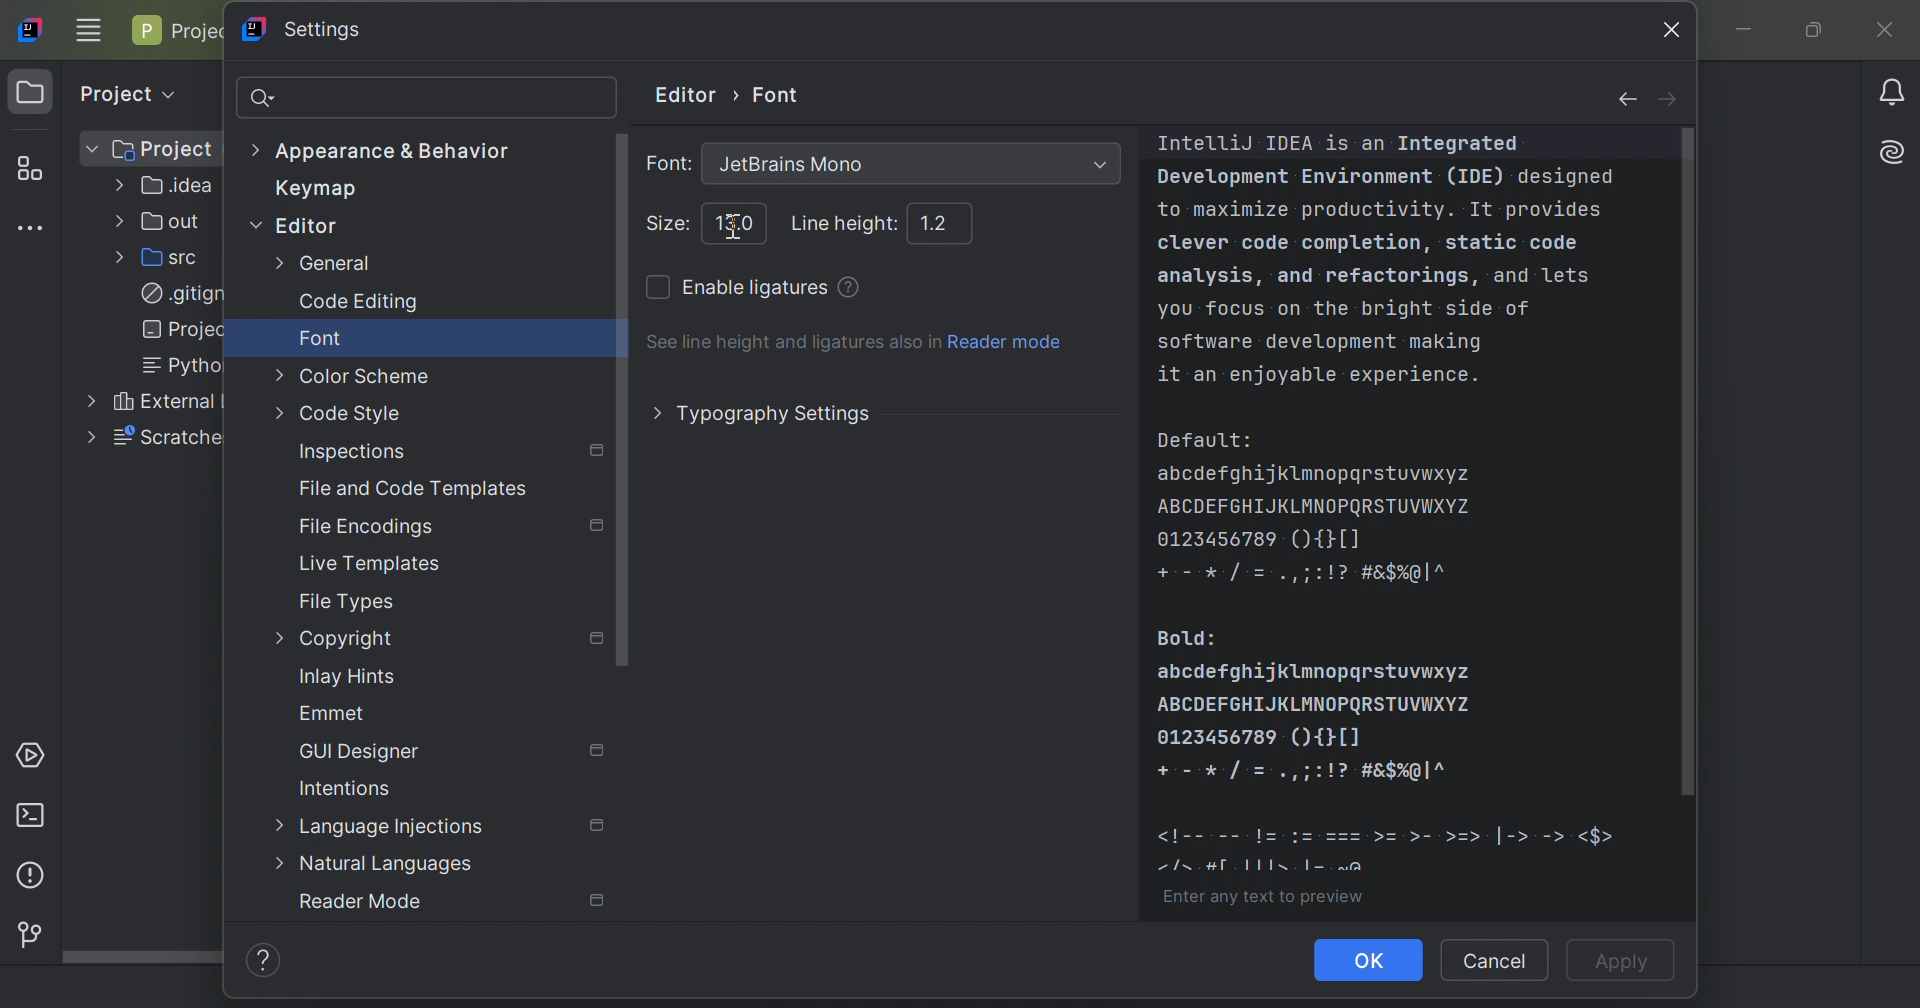 This screenshot has width=1920, height=1008. I want to click on Checkbox, so click(655, 289).